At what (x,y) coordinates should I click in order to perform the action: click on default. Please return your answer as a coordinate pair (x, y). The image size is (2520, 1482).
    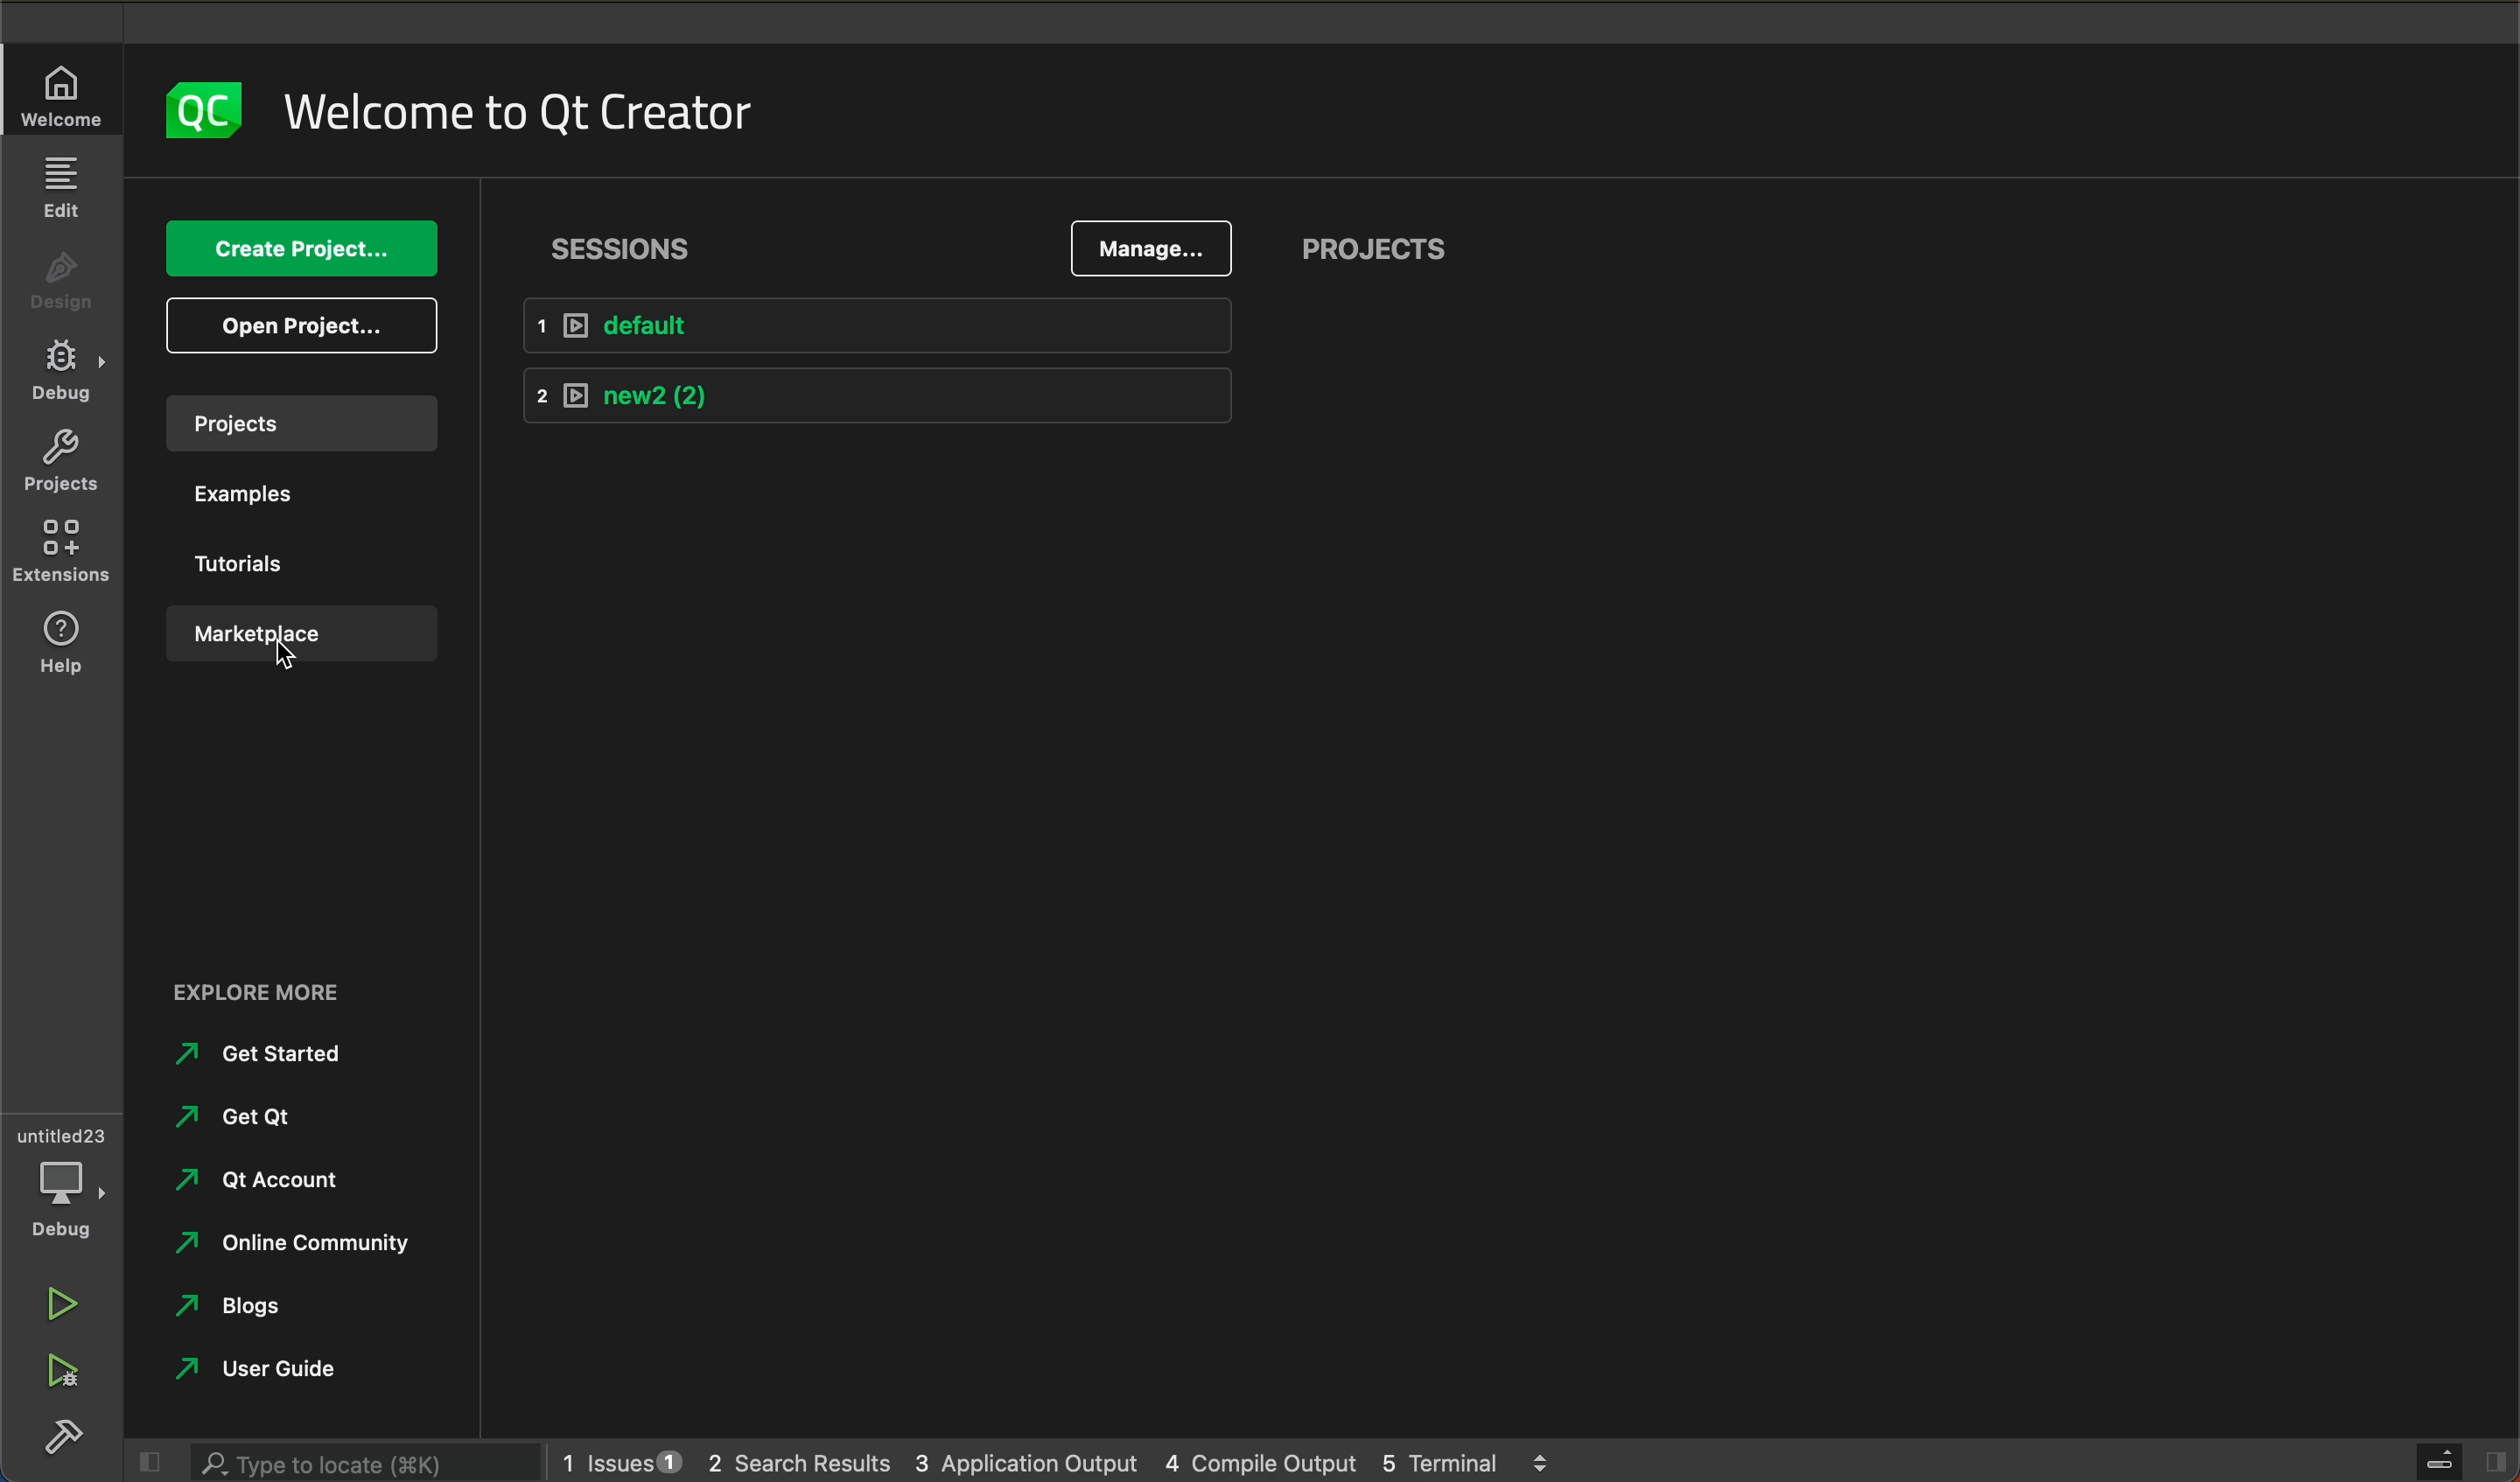
    Looking at the image, I should click on (878, 327).